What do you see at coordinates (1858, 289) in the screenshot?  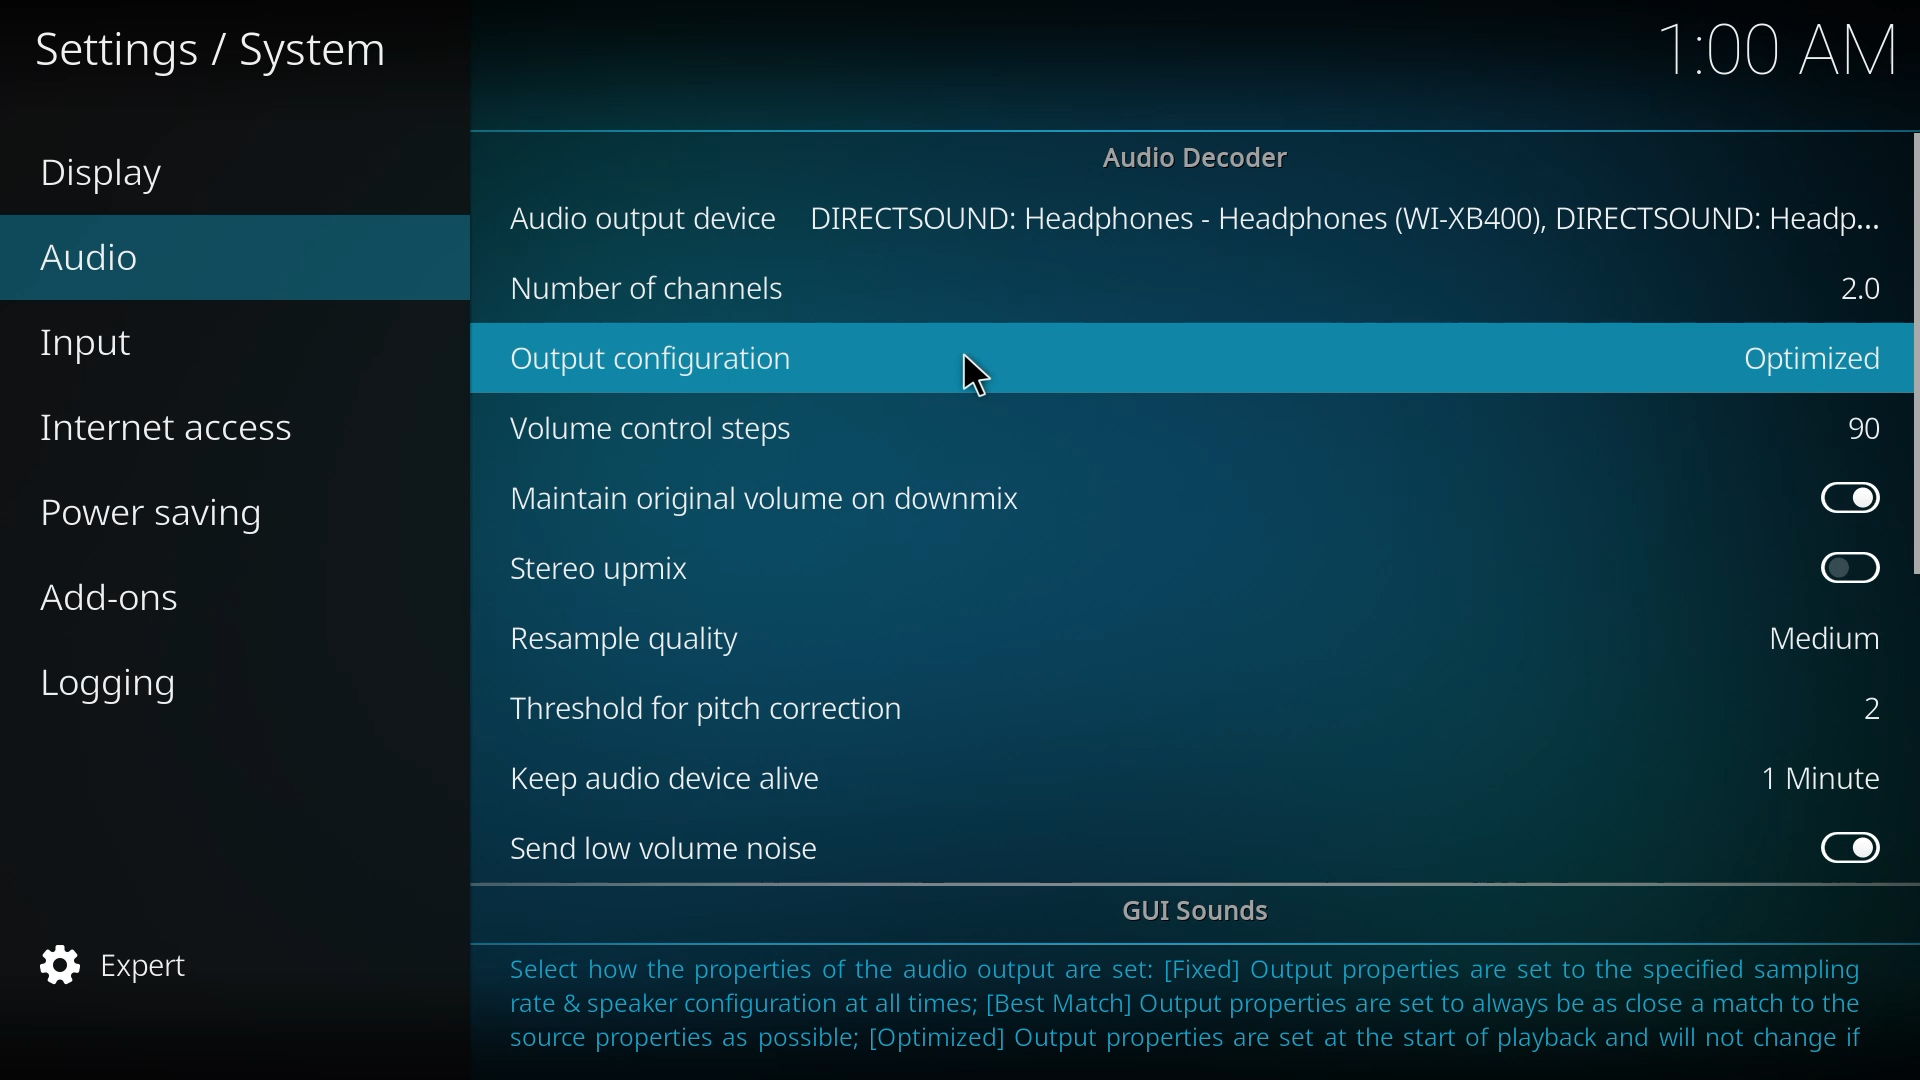 I see `2` at bounding box center [1858, 289].